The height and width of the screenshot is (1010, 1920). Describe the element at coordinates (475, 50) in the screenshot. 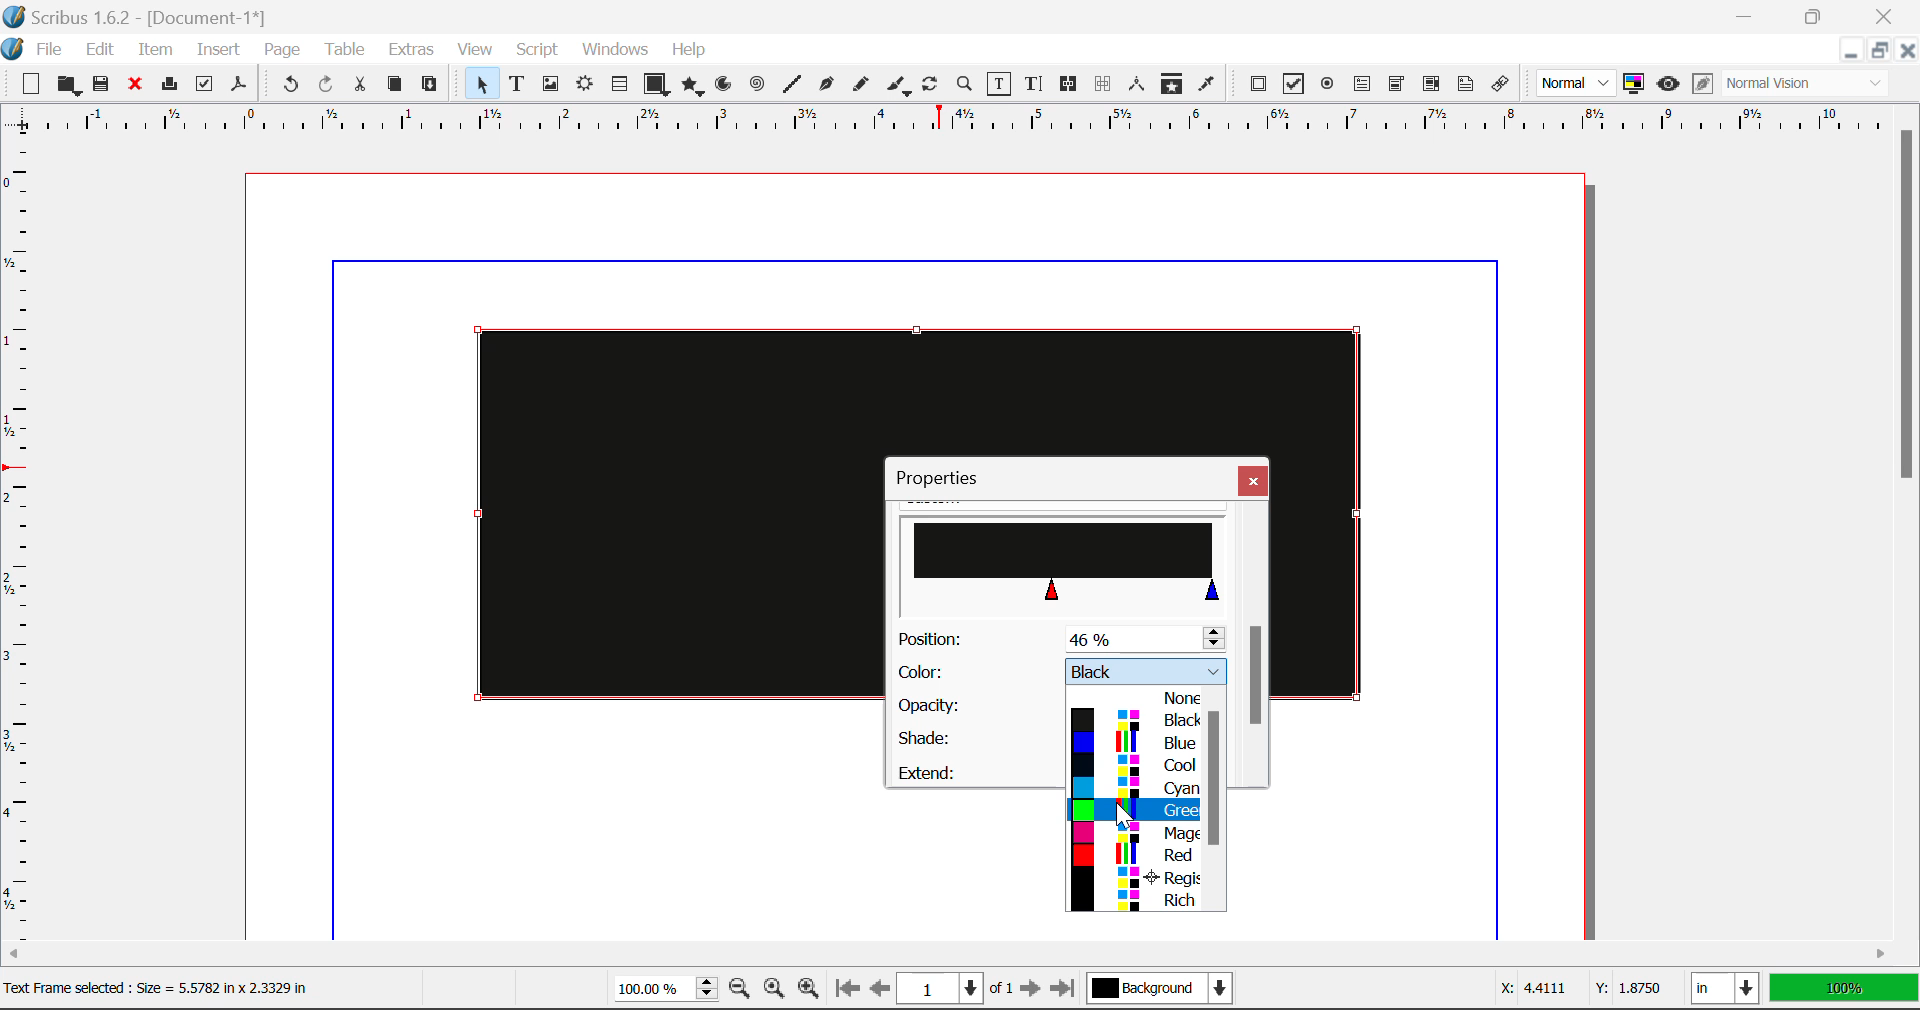

I see `View` at that location.